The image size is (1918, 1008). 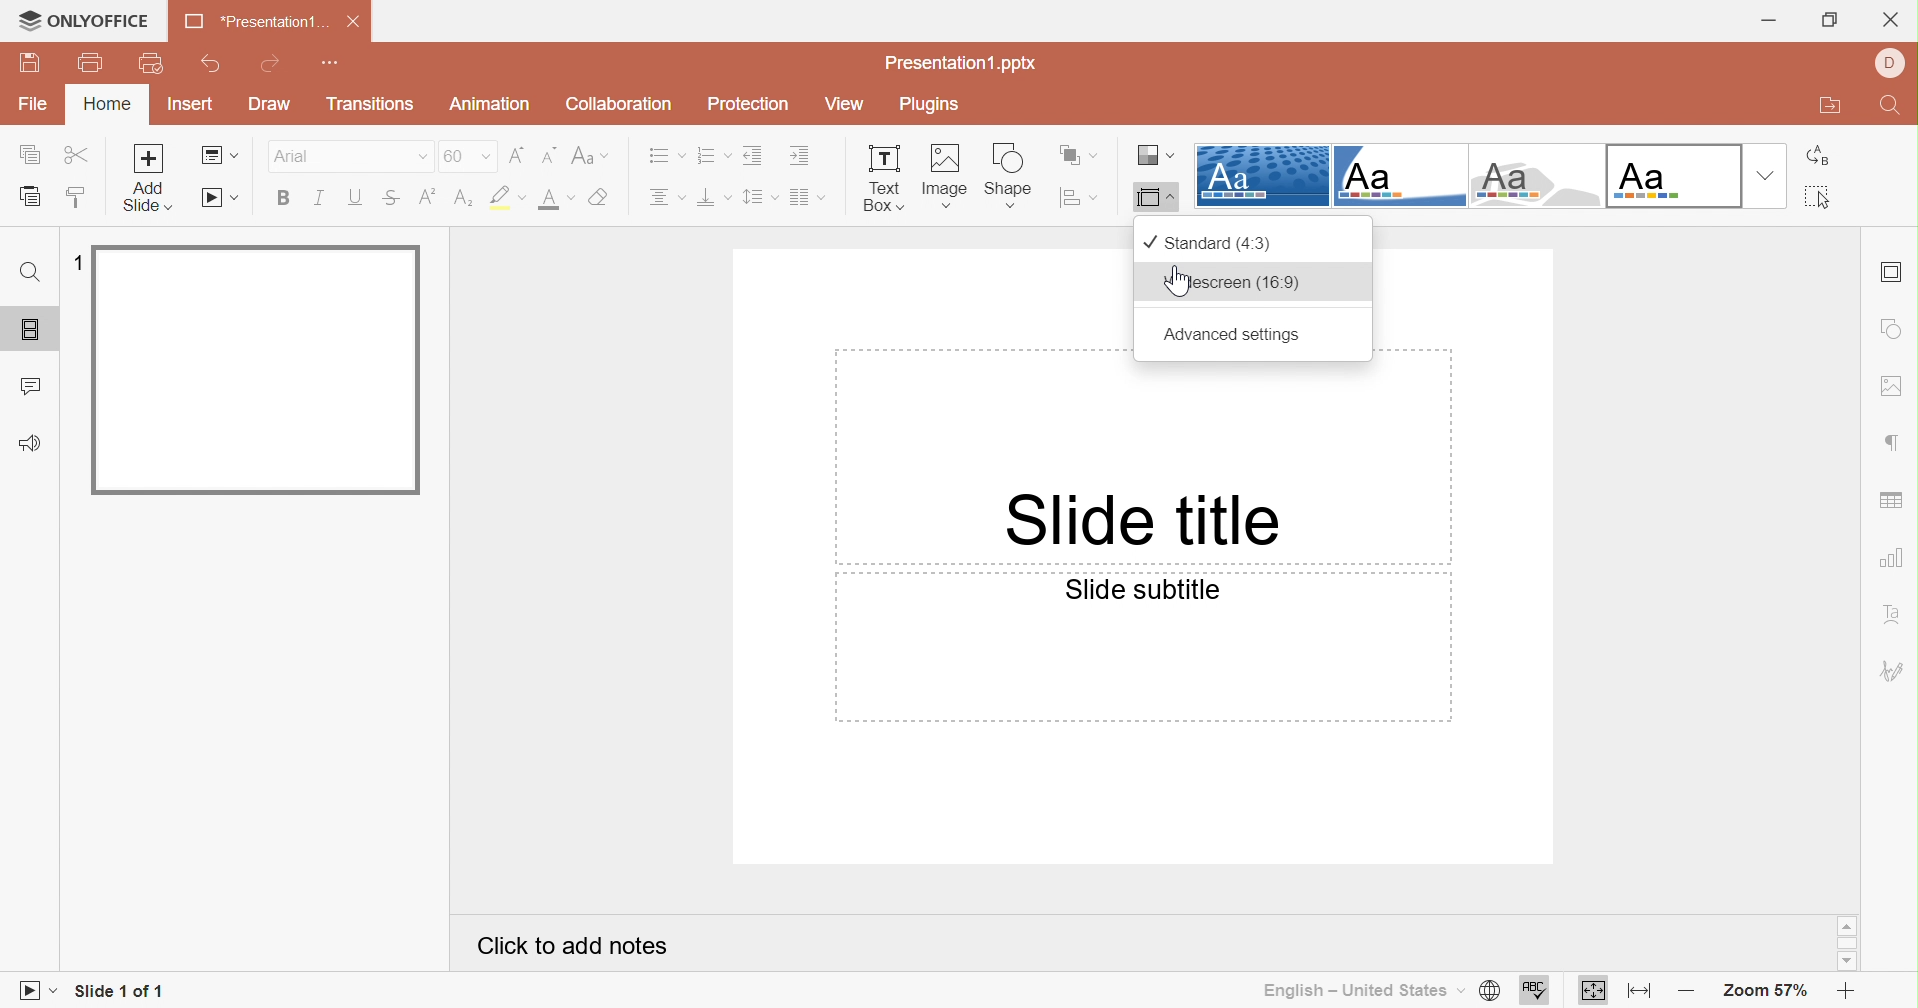 I want to click on Print file, so click(x=94, y=61).